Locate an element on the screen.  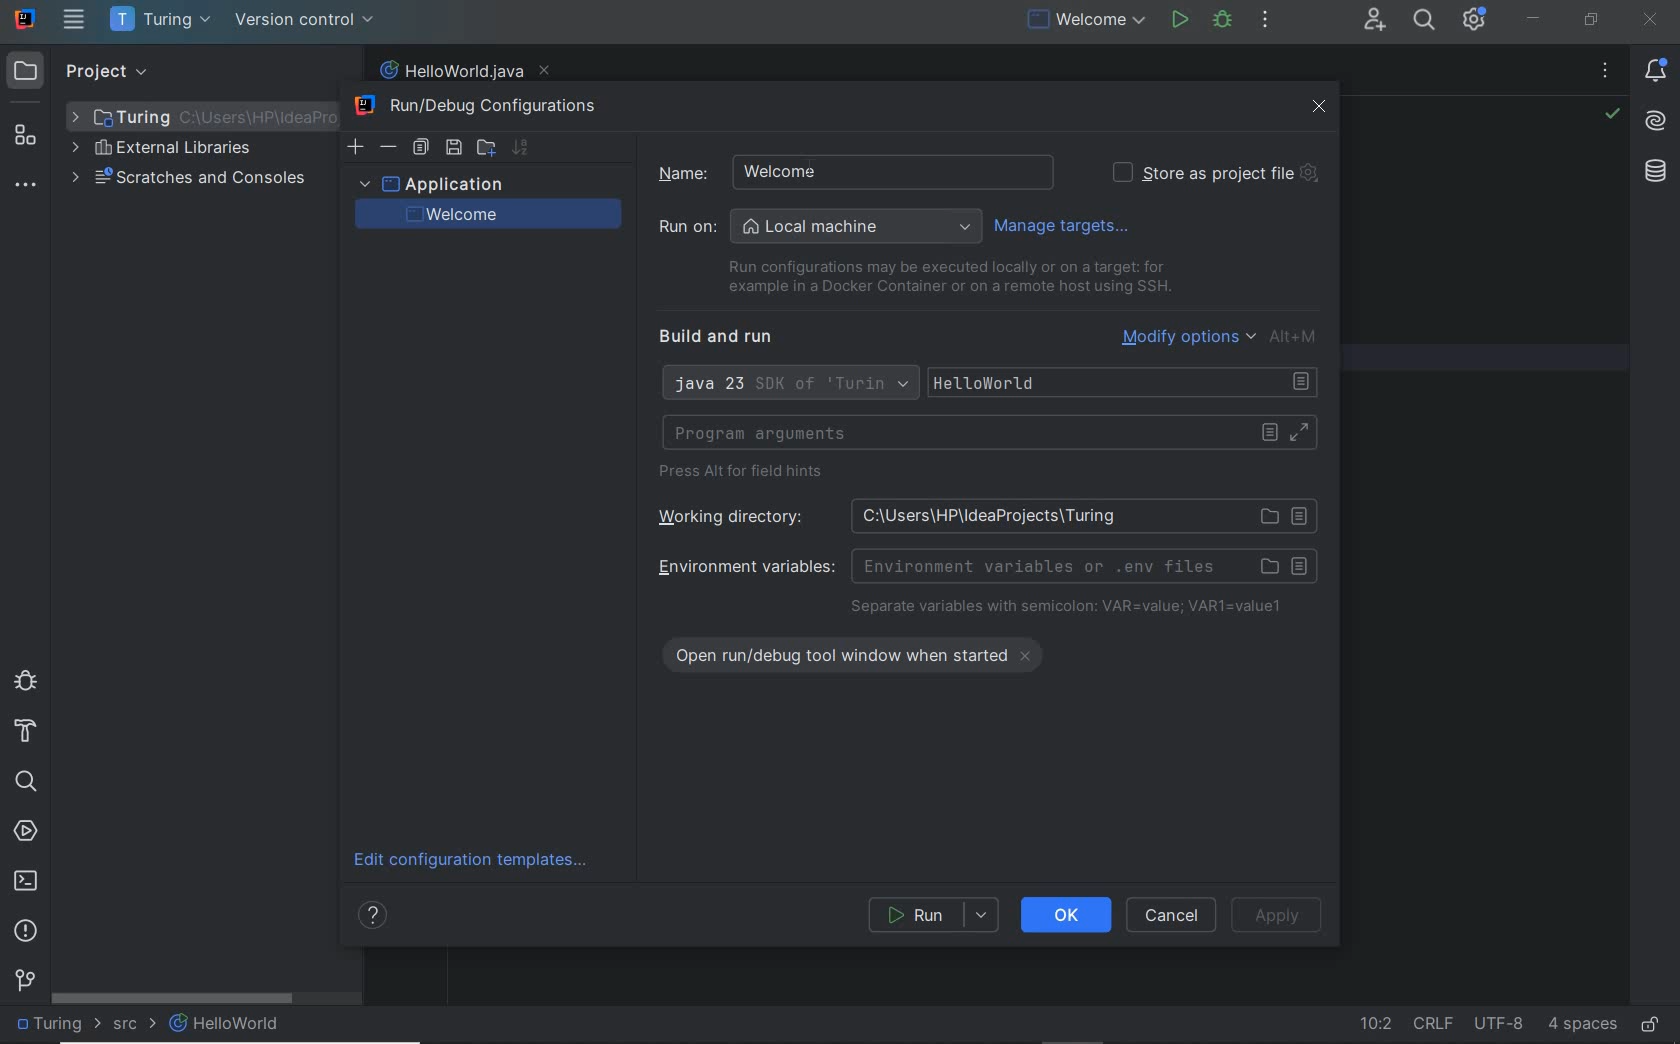
problems is located at coordinates (26, 932).